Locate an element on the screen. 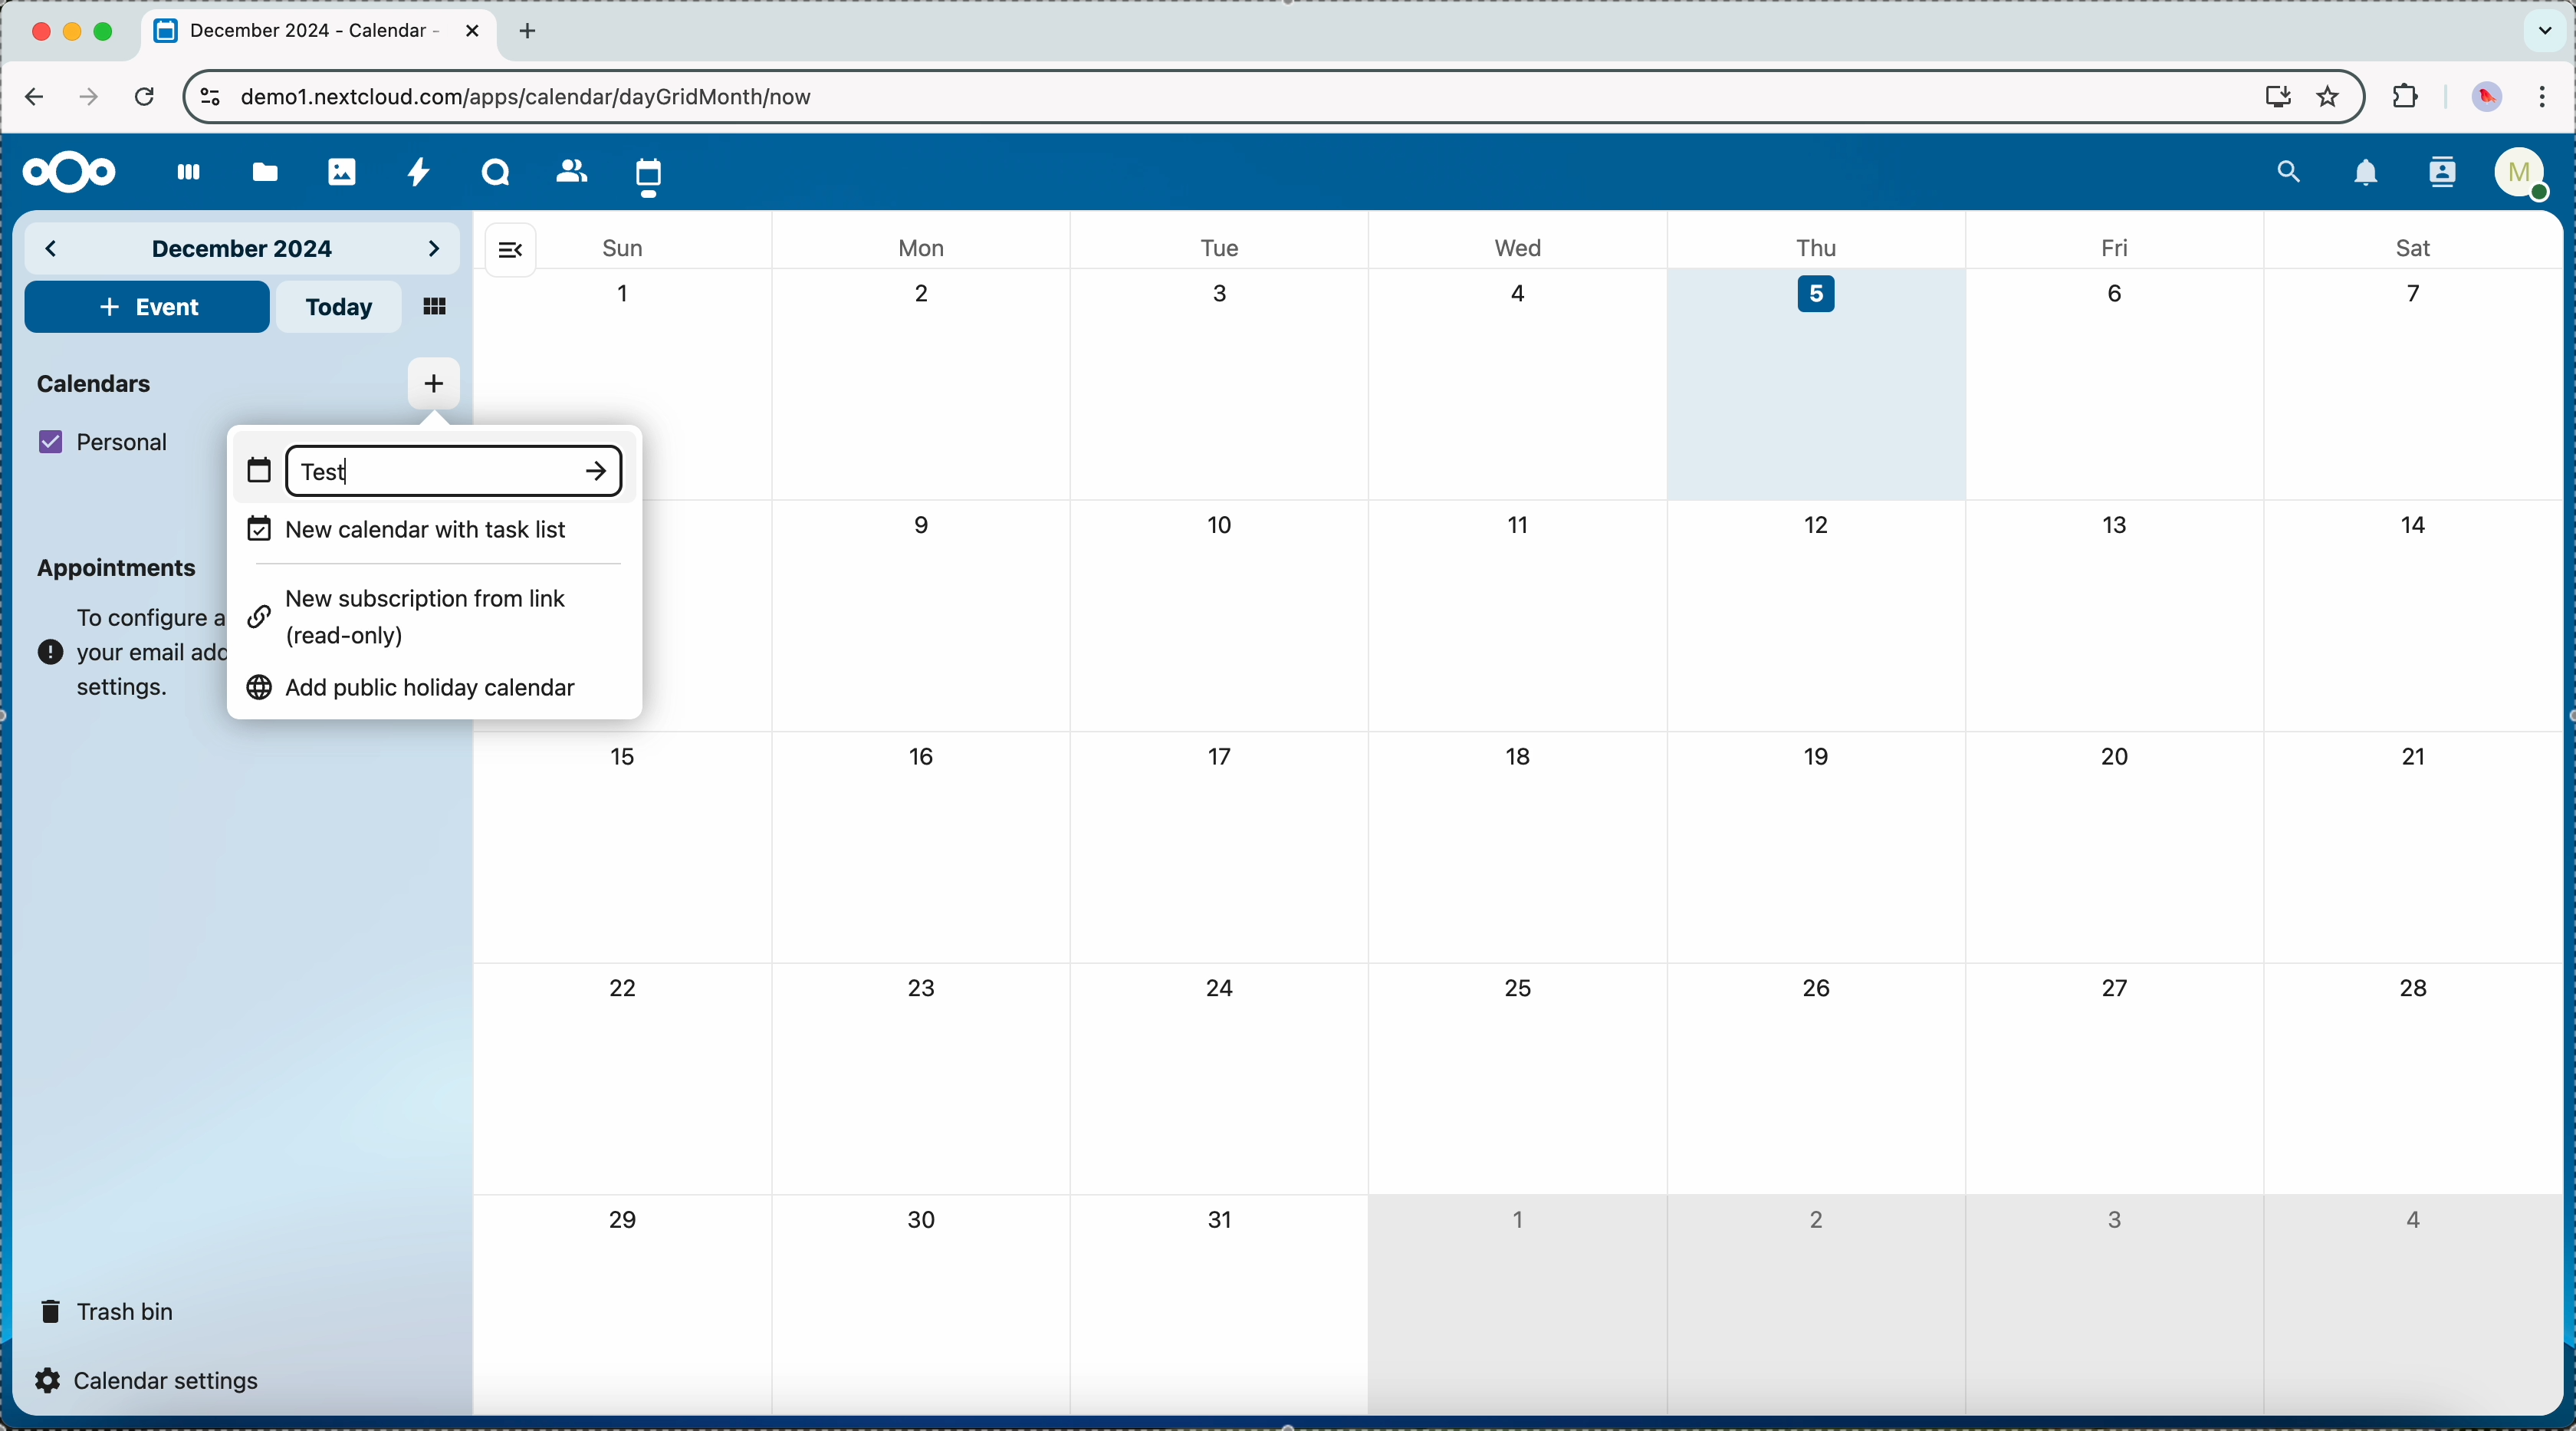 The height and width of the screenshot is (1431, 2576). tab is located at coordinates (320, 33).